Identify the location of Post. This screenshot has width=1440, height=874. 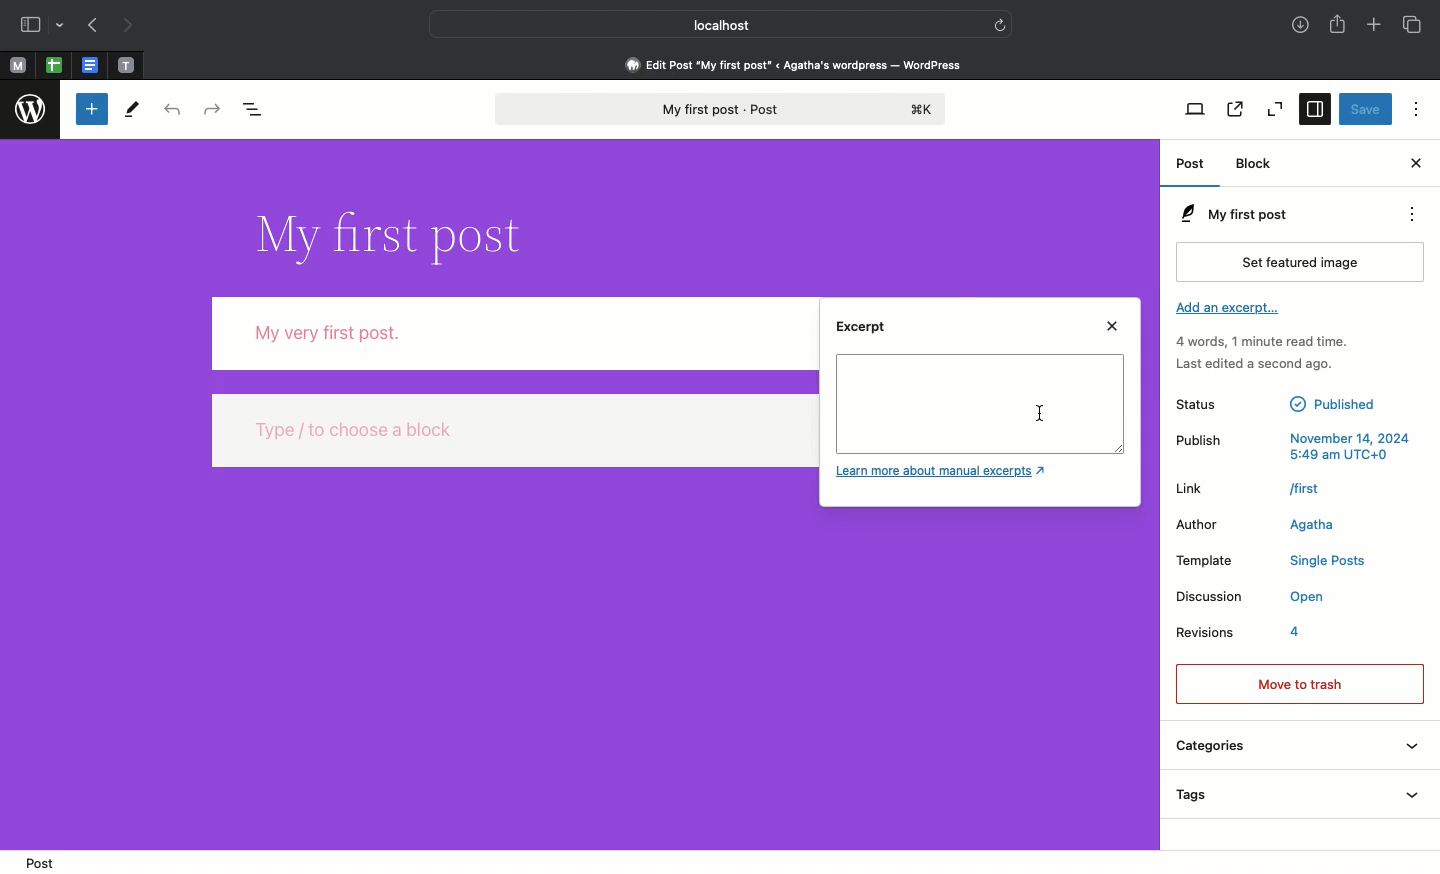
(1193, 167).